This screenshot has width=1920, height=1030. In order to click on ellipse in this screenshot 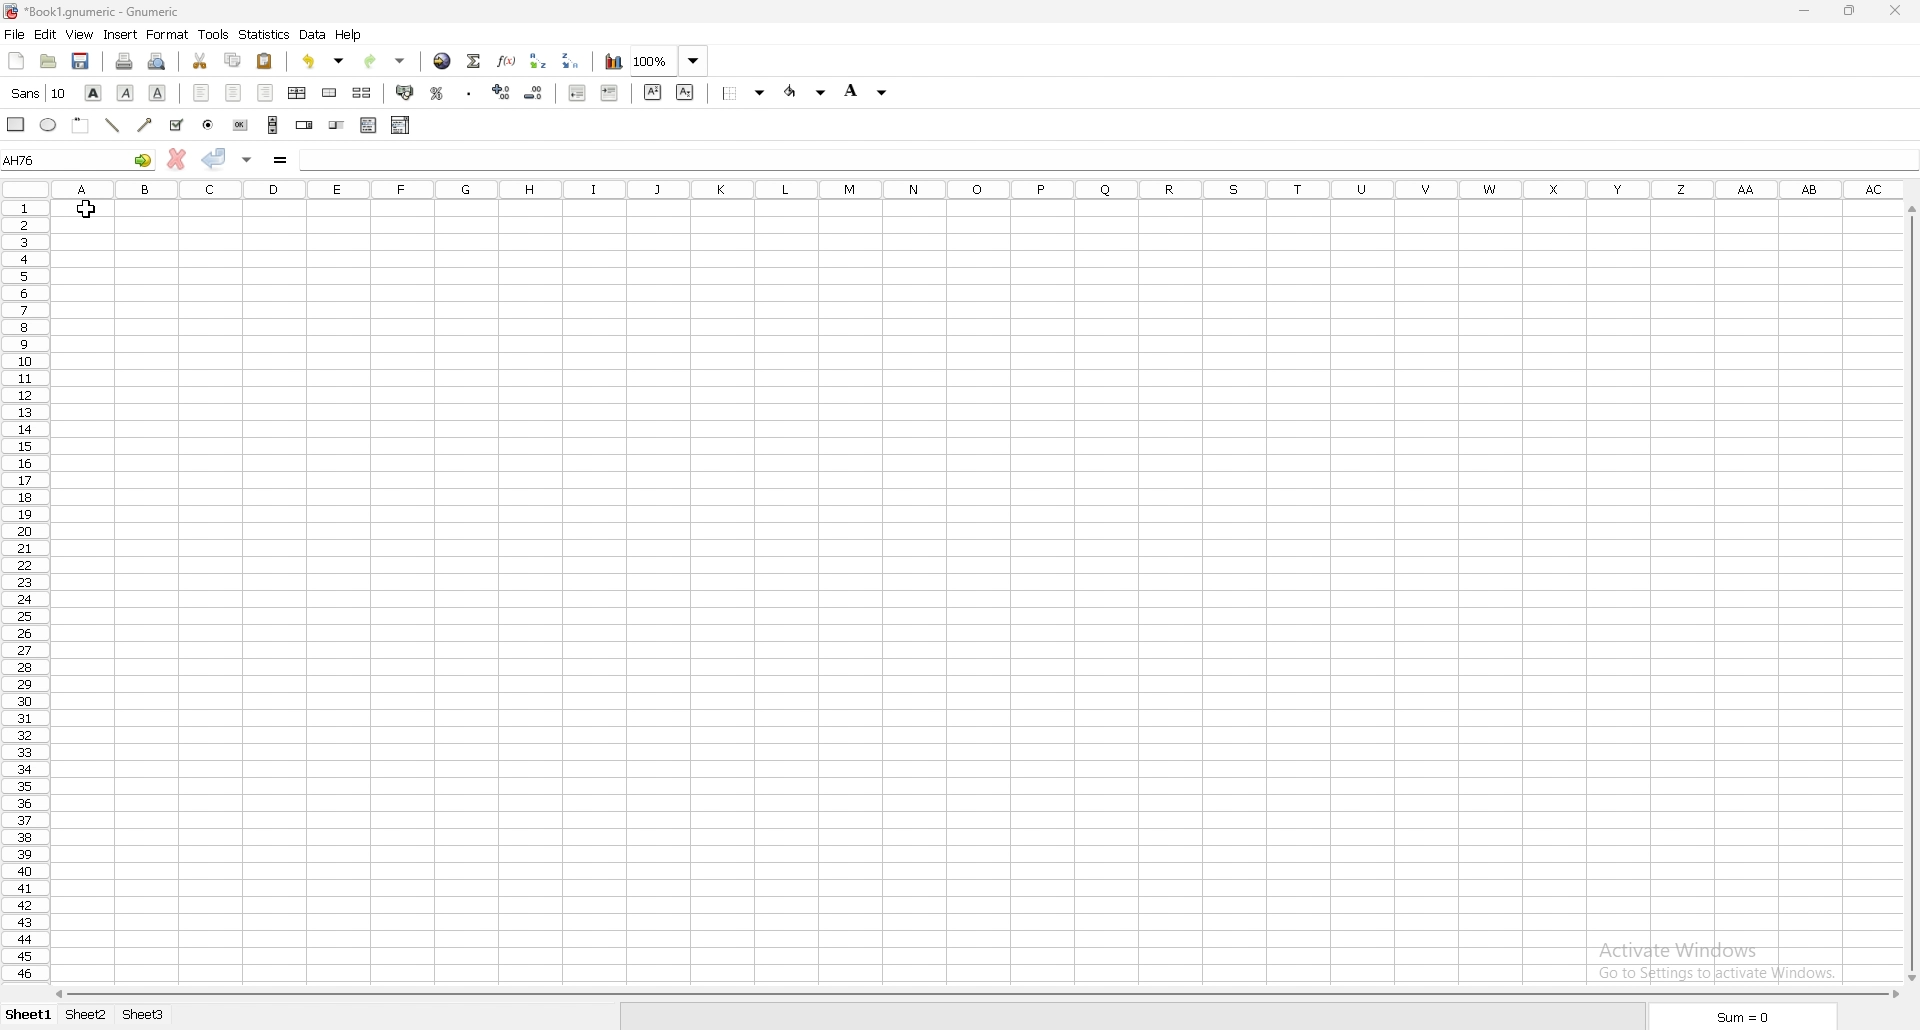, I will do `click(49, 124)`.